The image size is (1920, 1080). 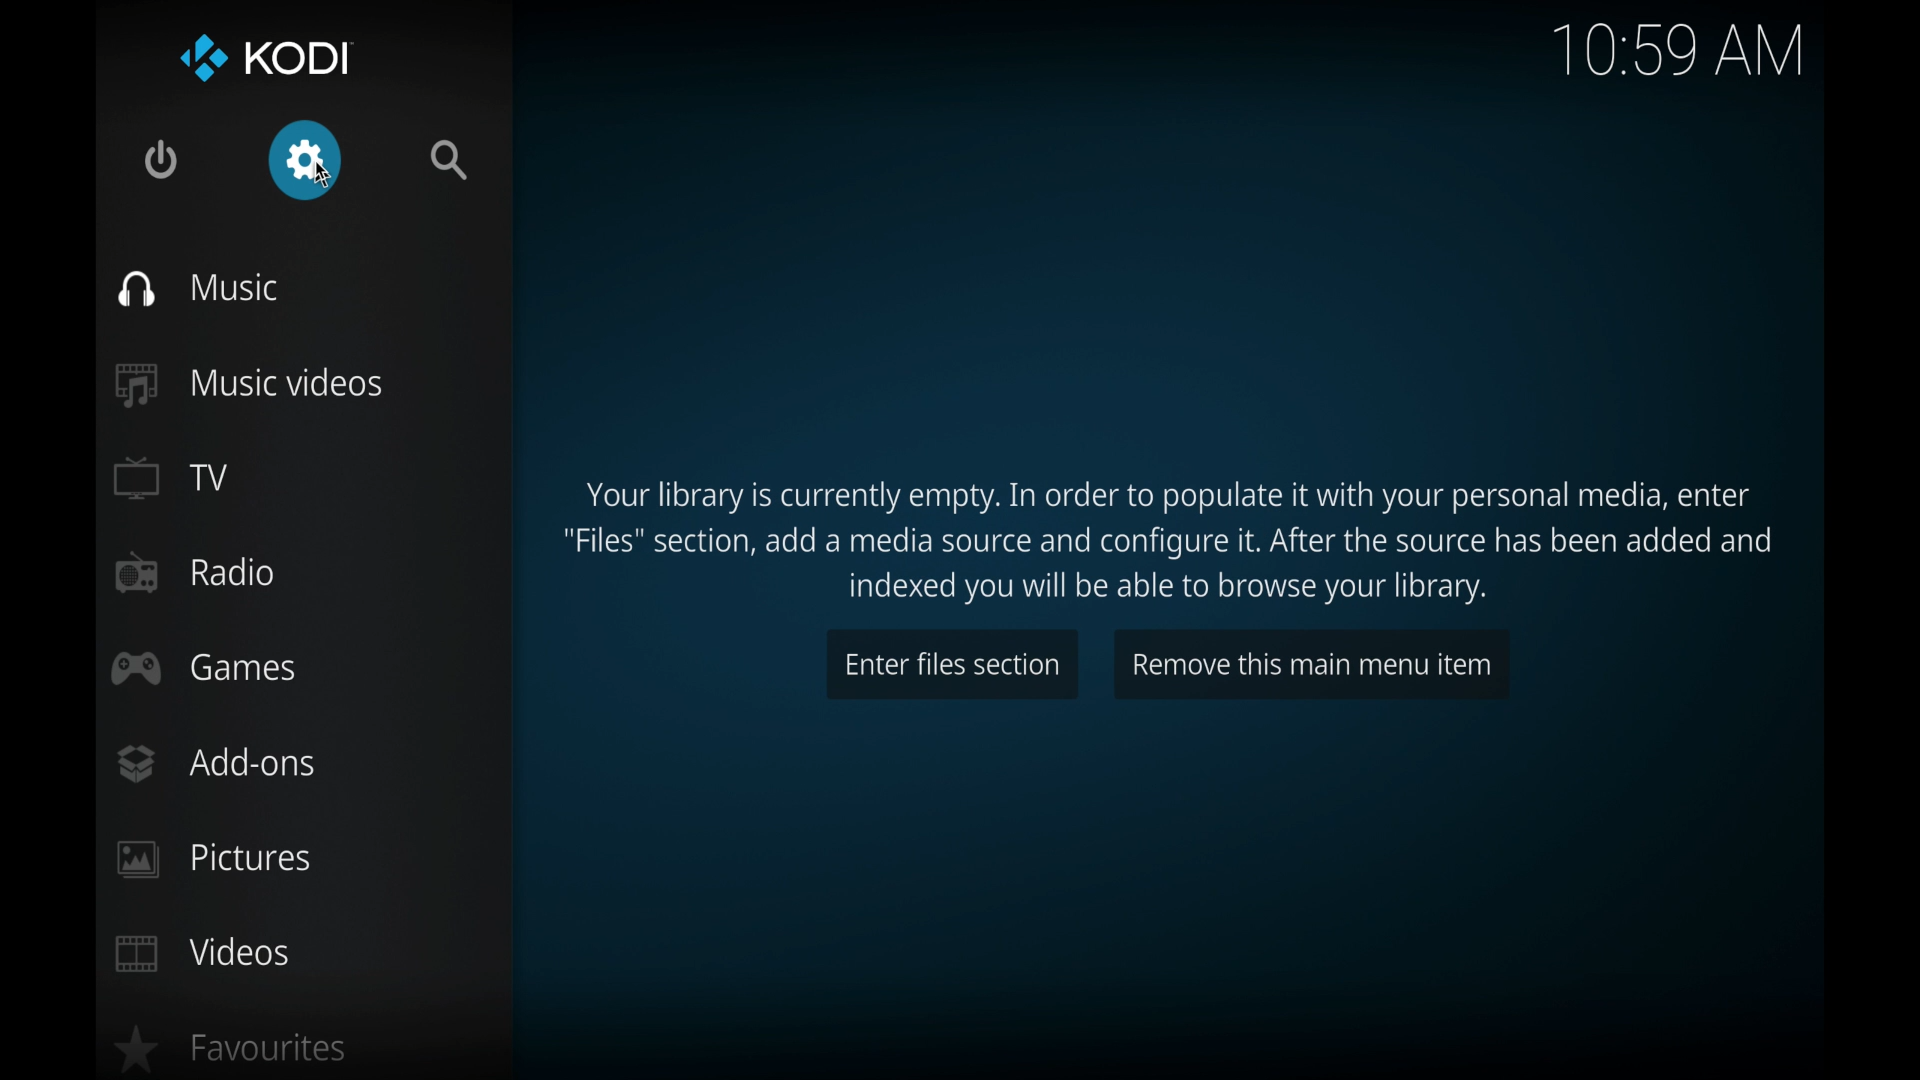 I want to click on enter files section , so click(x=953, y=665).